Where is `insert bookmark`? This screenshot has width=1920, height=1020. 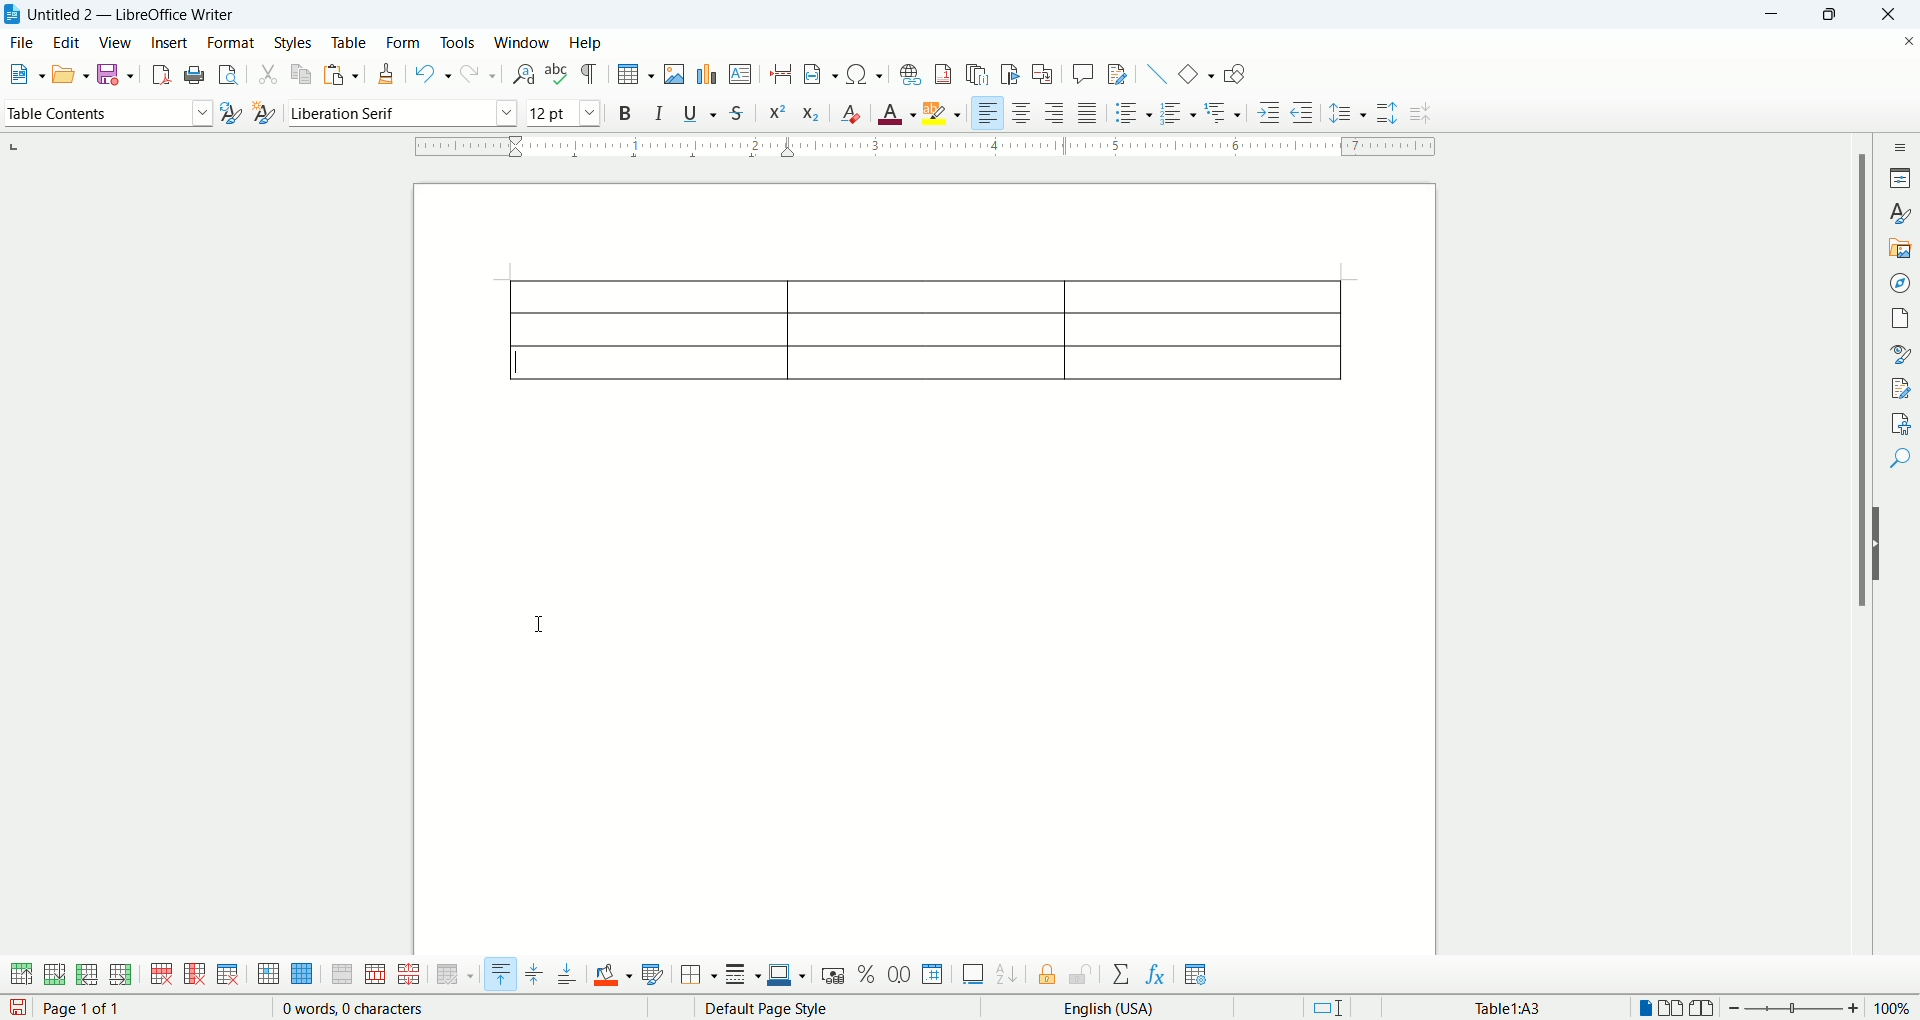
insert bookmark is located at coordinates (1010, 75).